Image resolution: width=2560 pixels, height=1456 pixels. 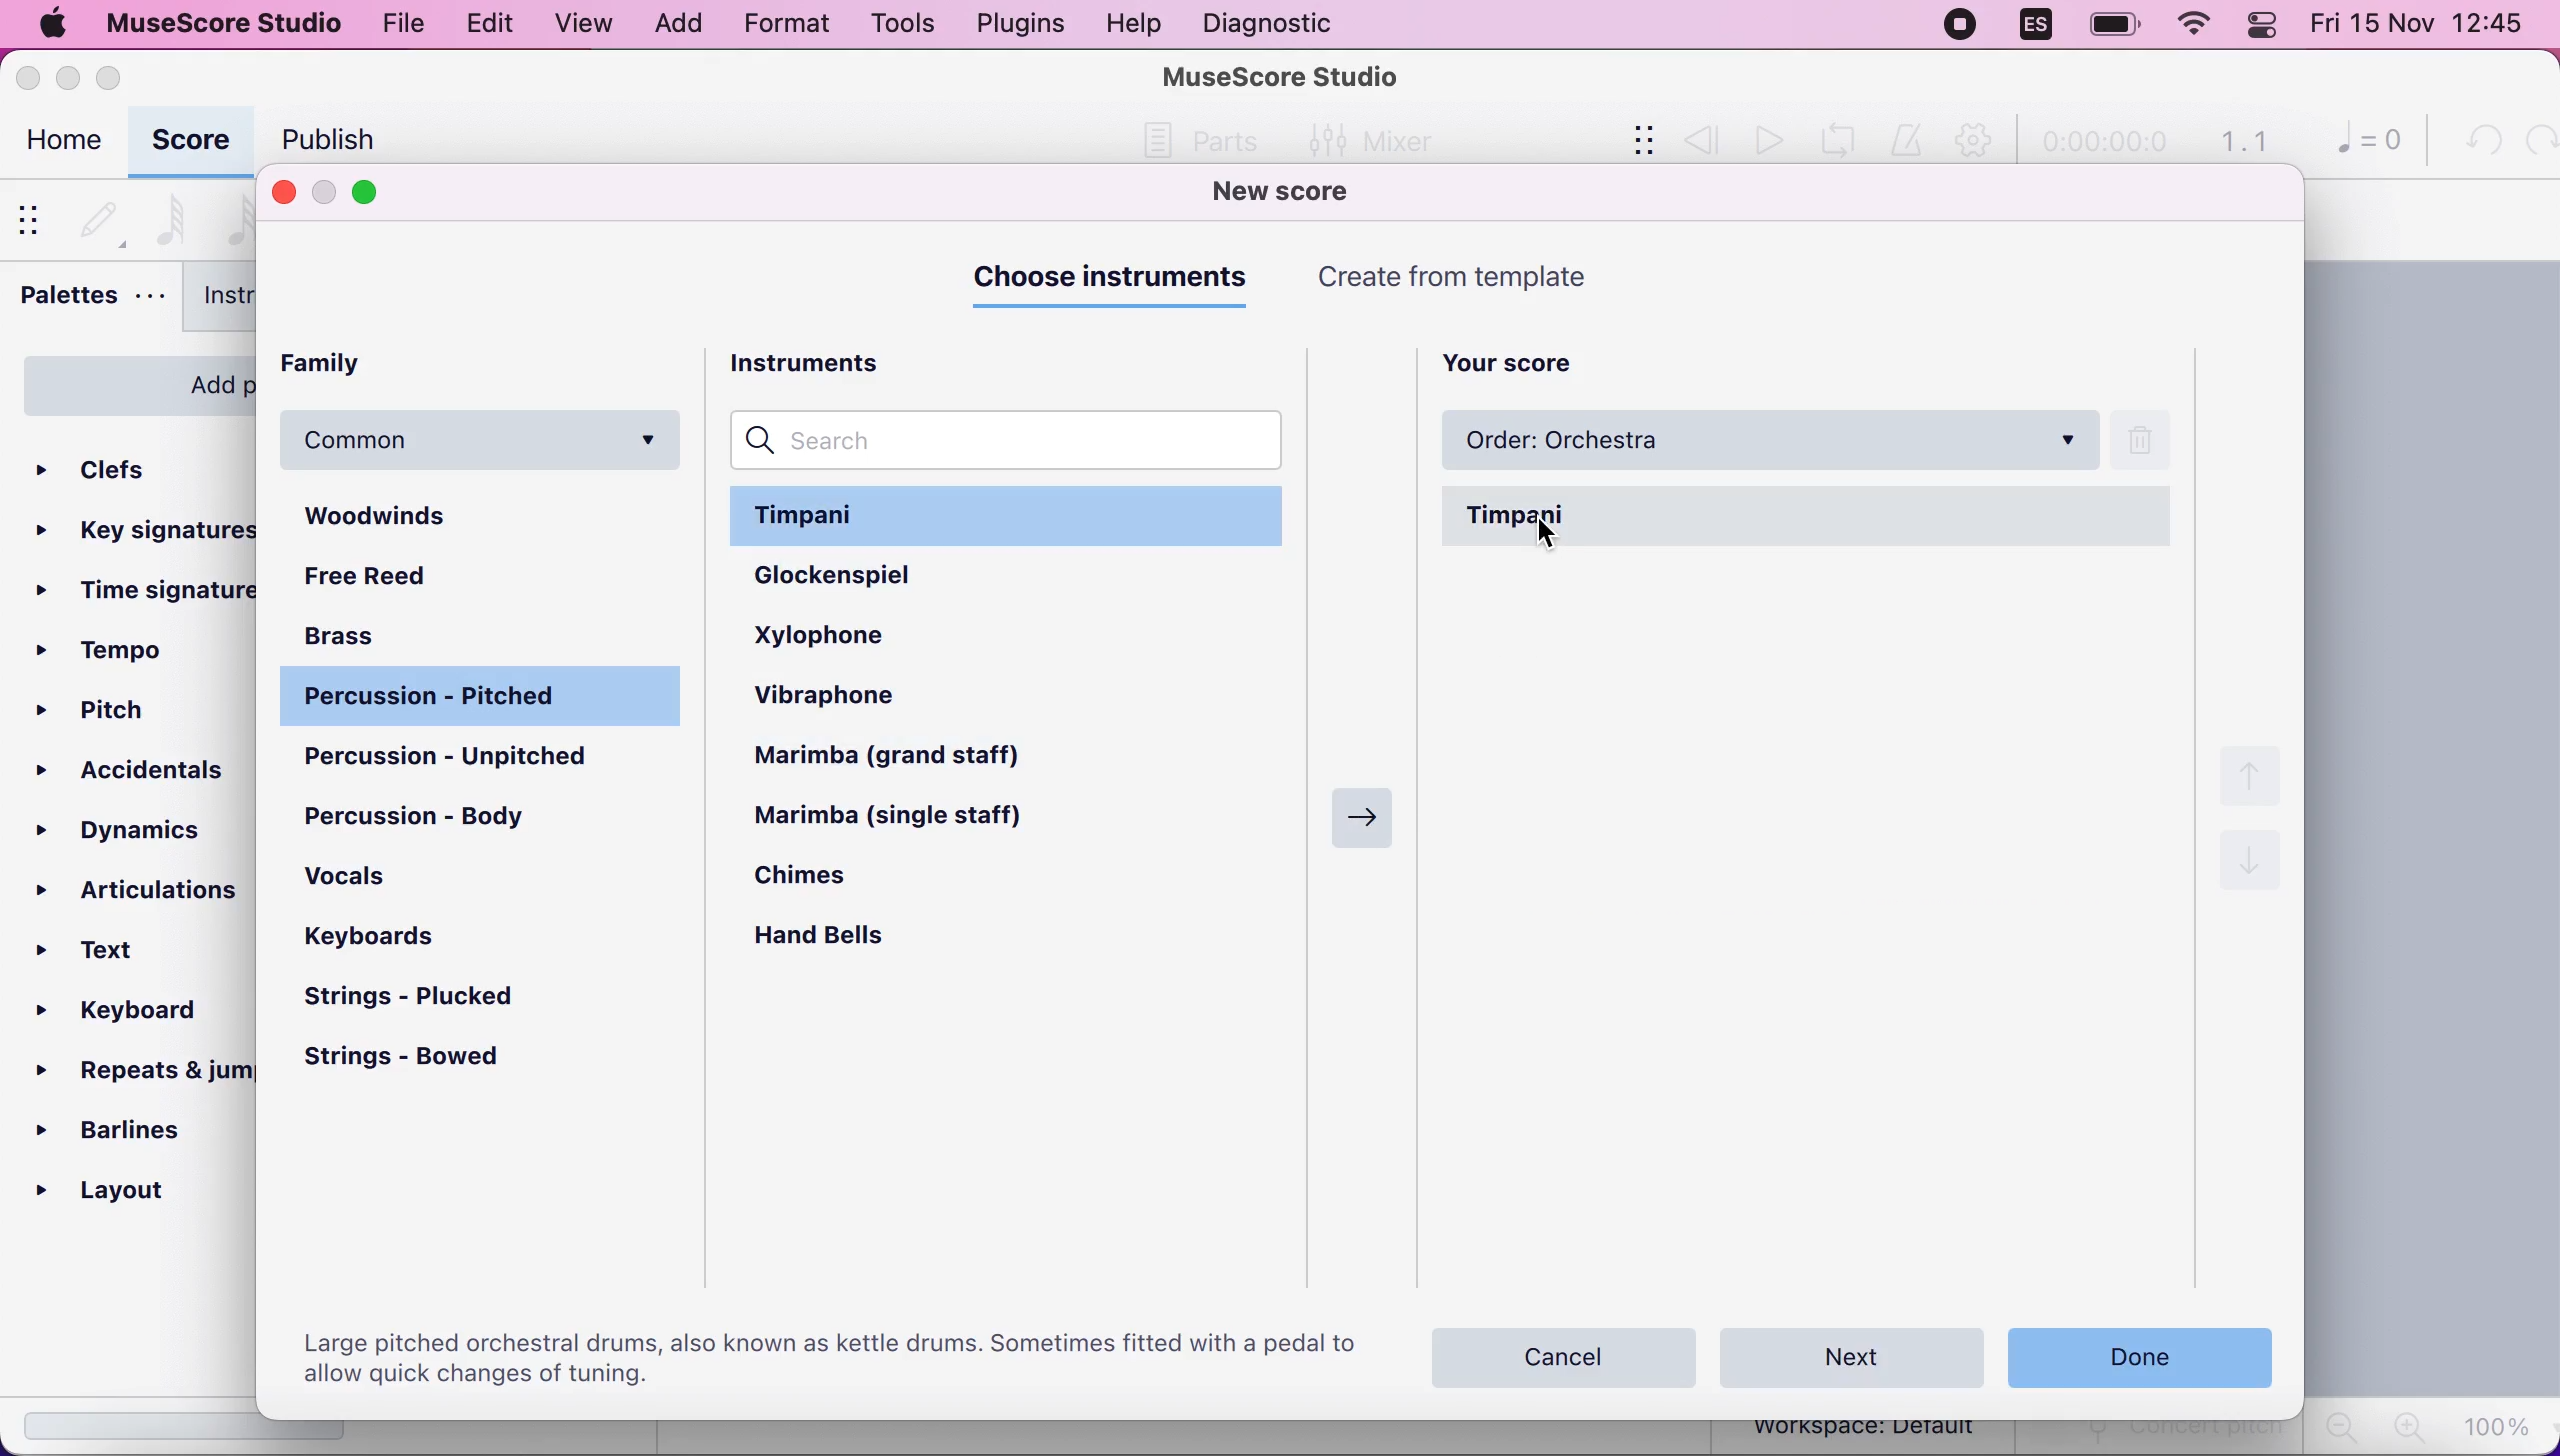 What do you see at coordinates (35, 218) in the screenshot?
I see `show/hide` at bounding box center [35, 218].